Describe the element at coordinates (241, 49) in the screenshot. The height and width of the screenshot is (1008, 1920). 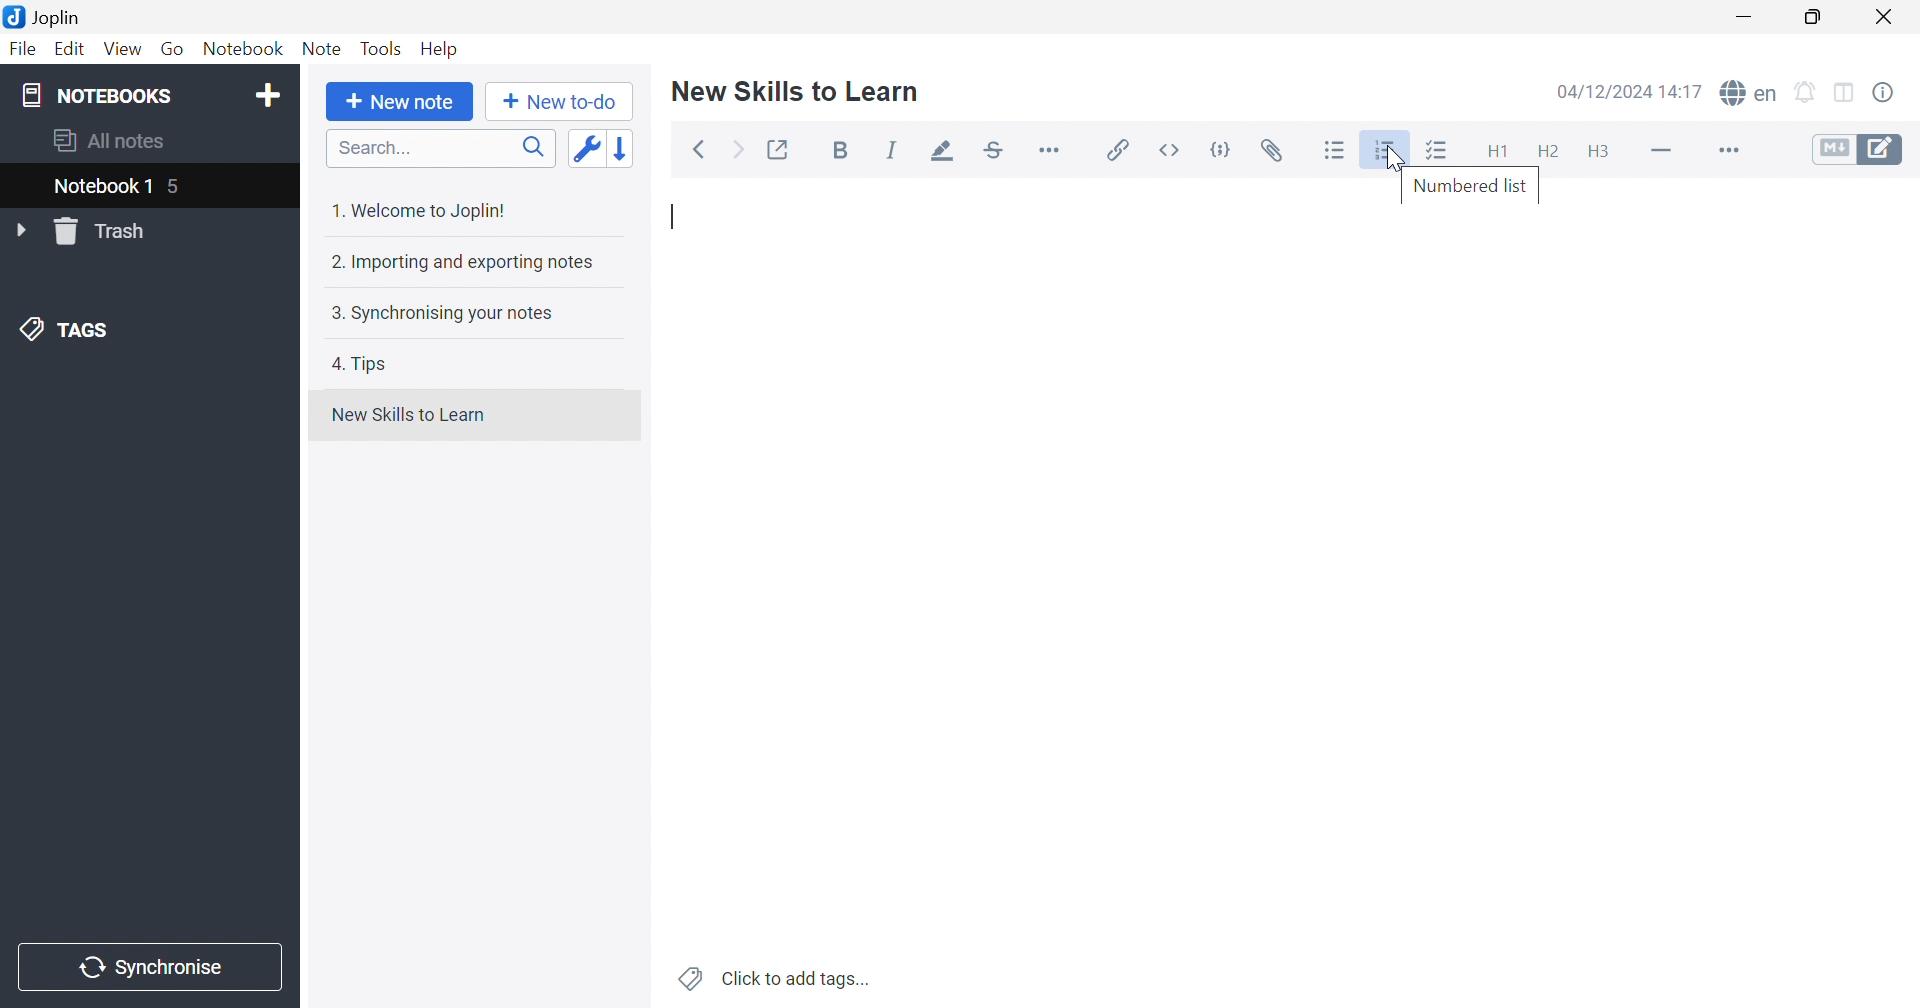
I see `Notebook` at that location.